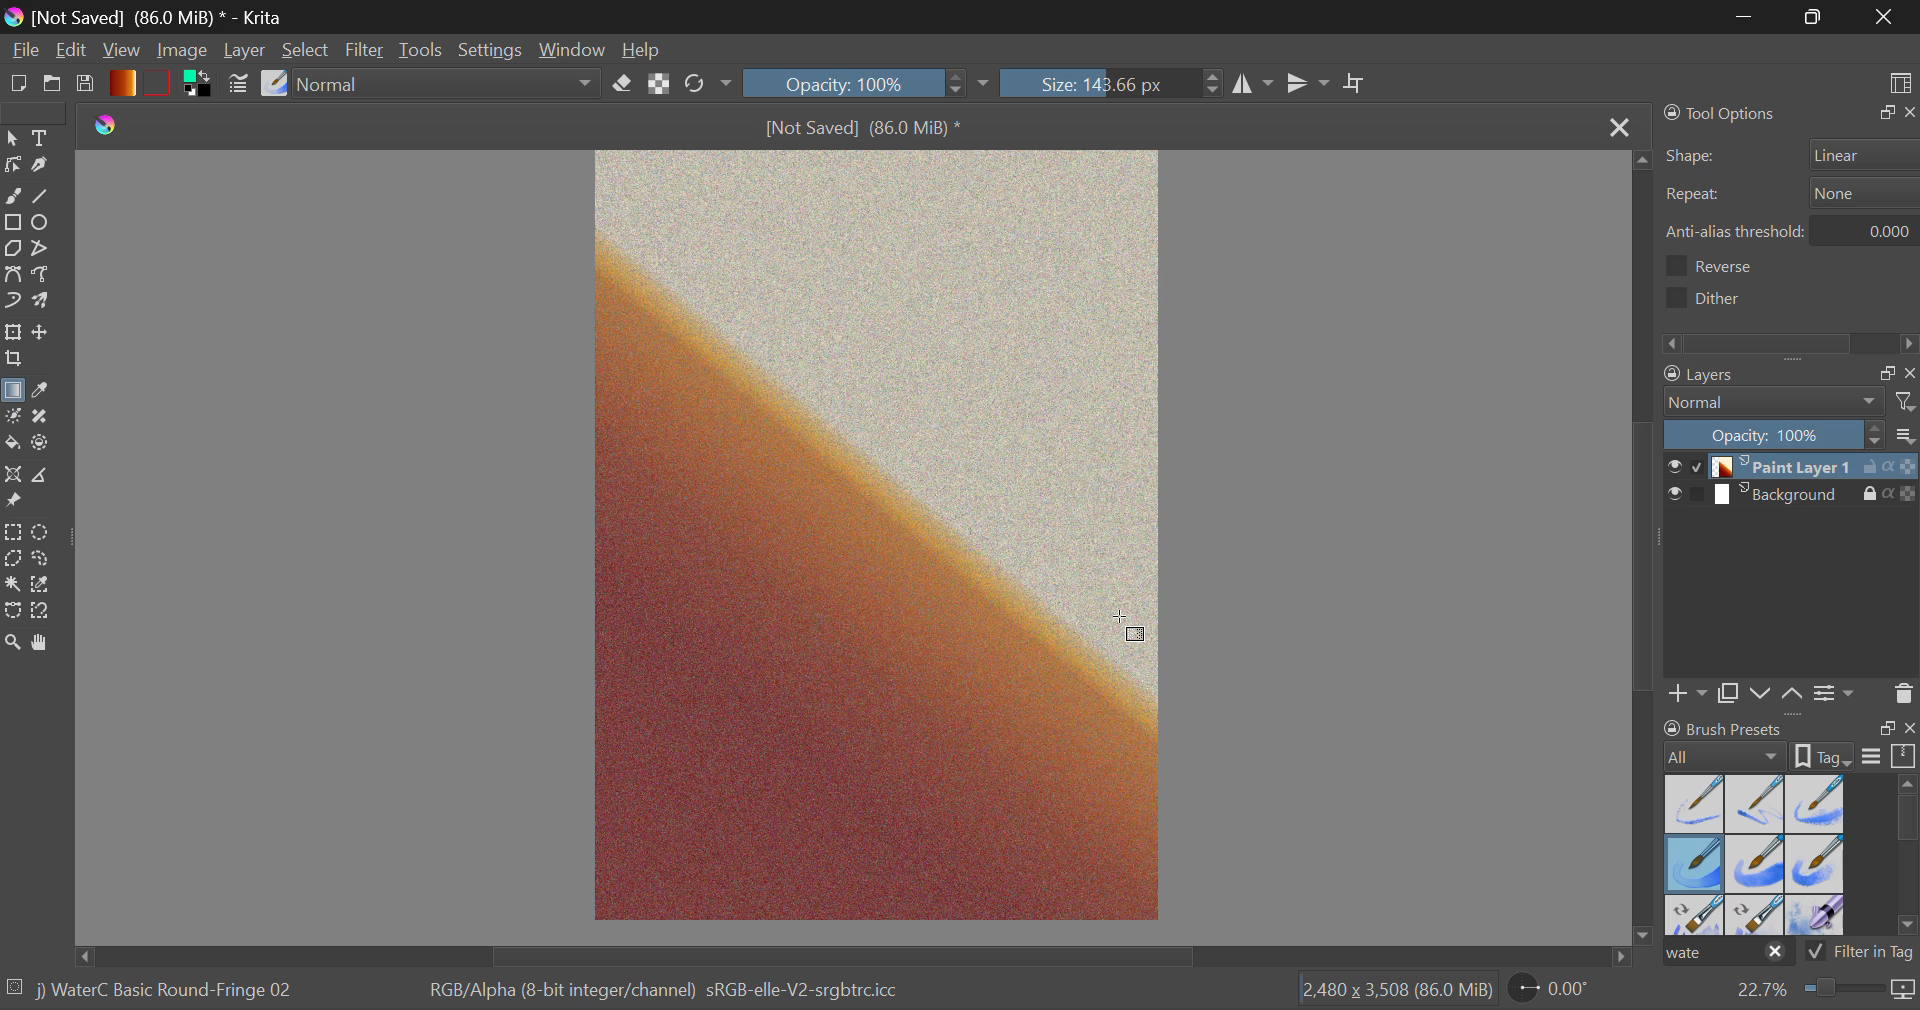 The width and height of the screenshot is (1920, 1010). Describe the element at coordinates (1731, 266) in the screenshot. I see `reverse` at that location.